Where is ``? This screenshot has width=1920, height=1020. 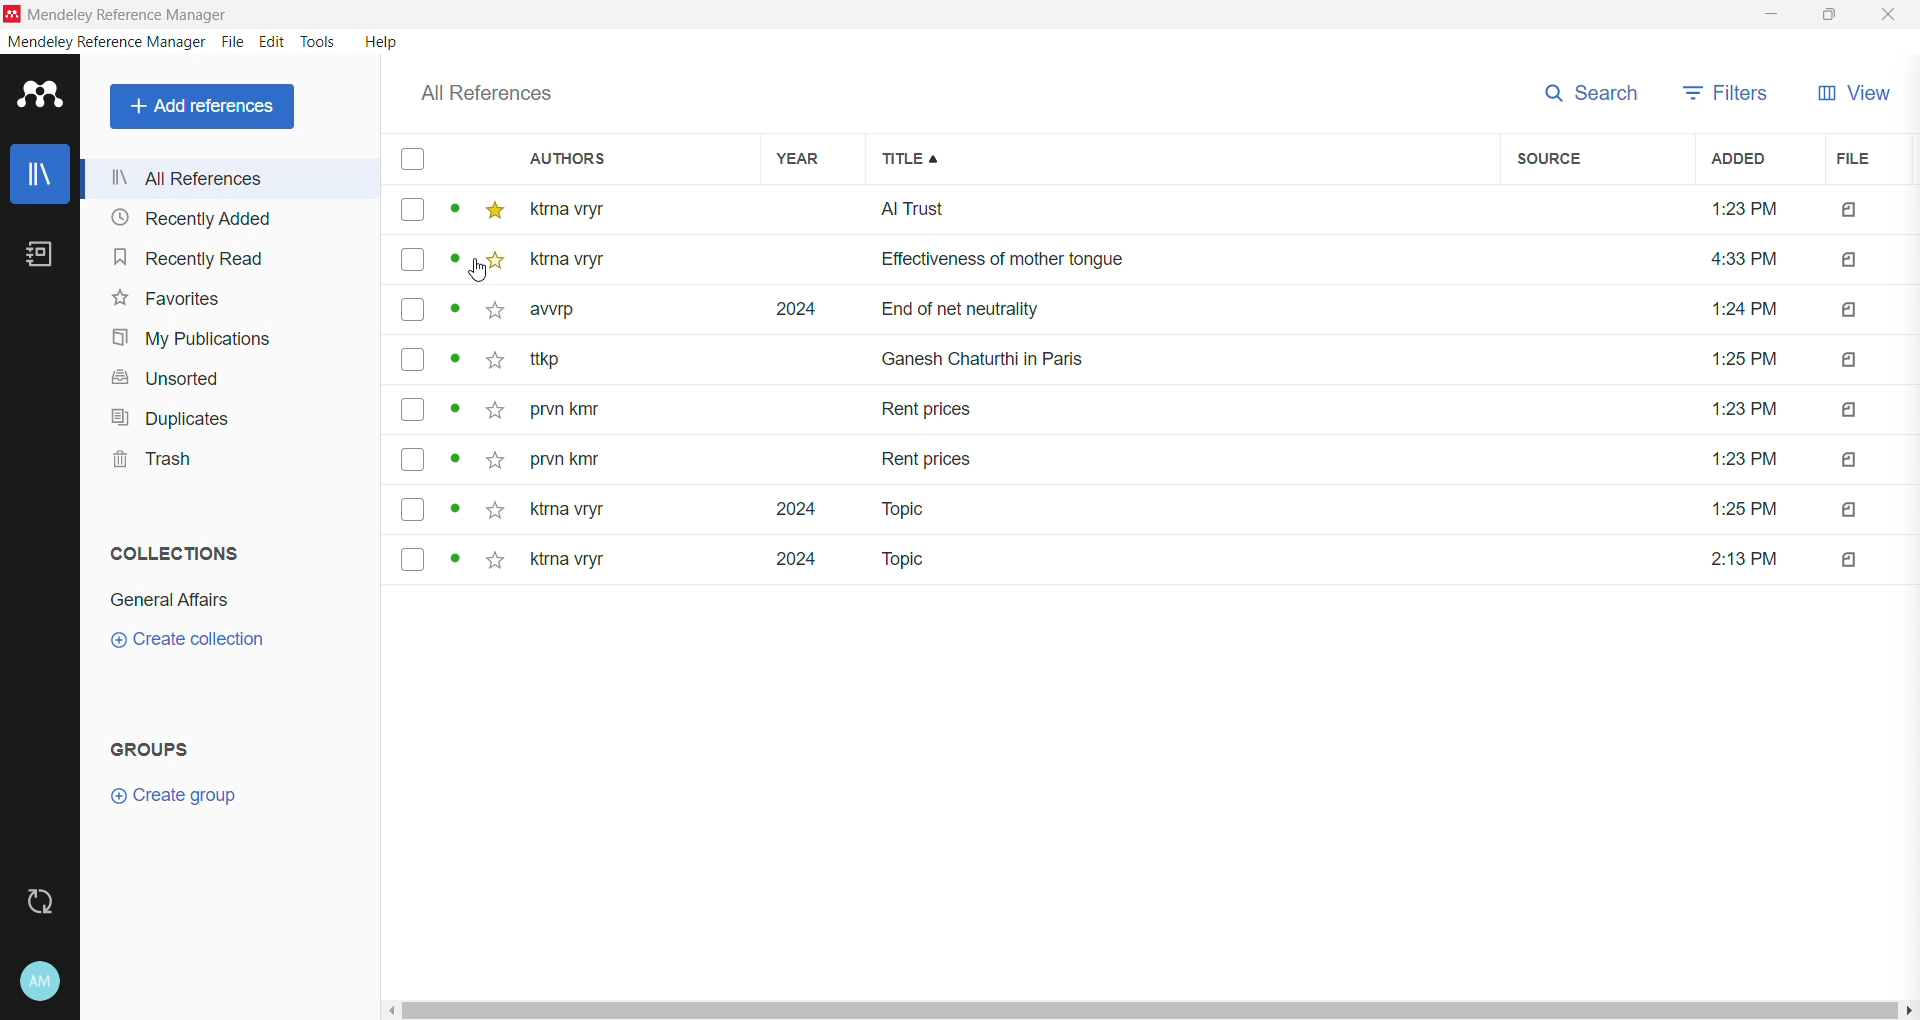
 is located at coordinates (581, 260).